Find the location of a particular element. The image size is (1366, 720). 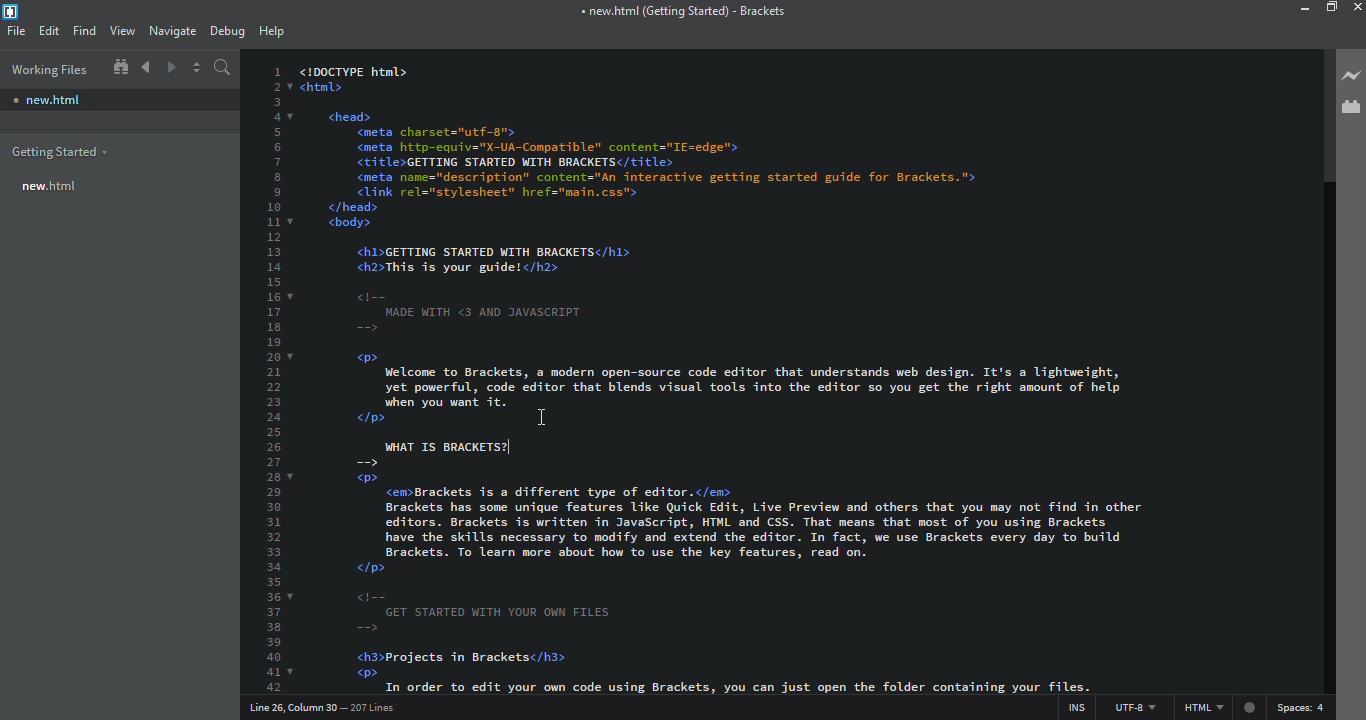

close is located at coordinates (1355, 9).